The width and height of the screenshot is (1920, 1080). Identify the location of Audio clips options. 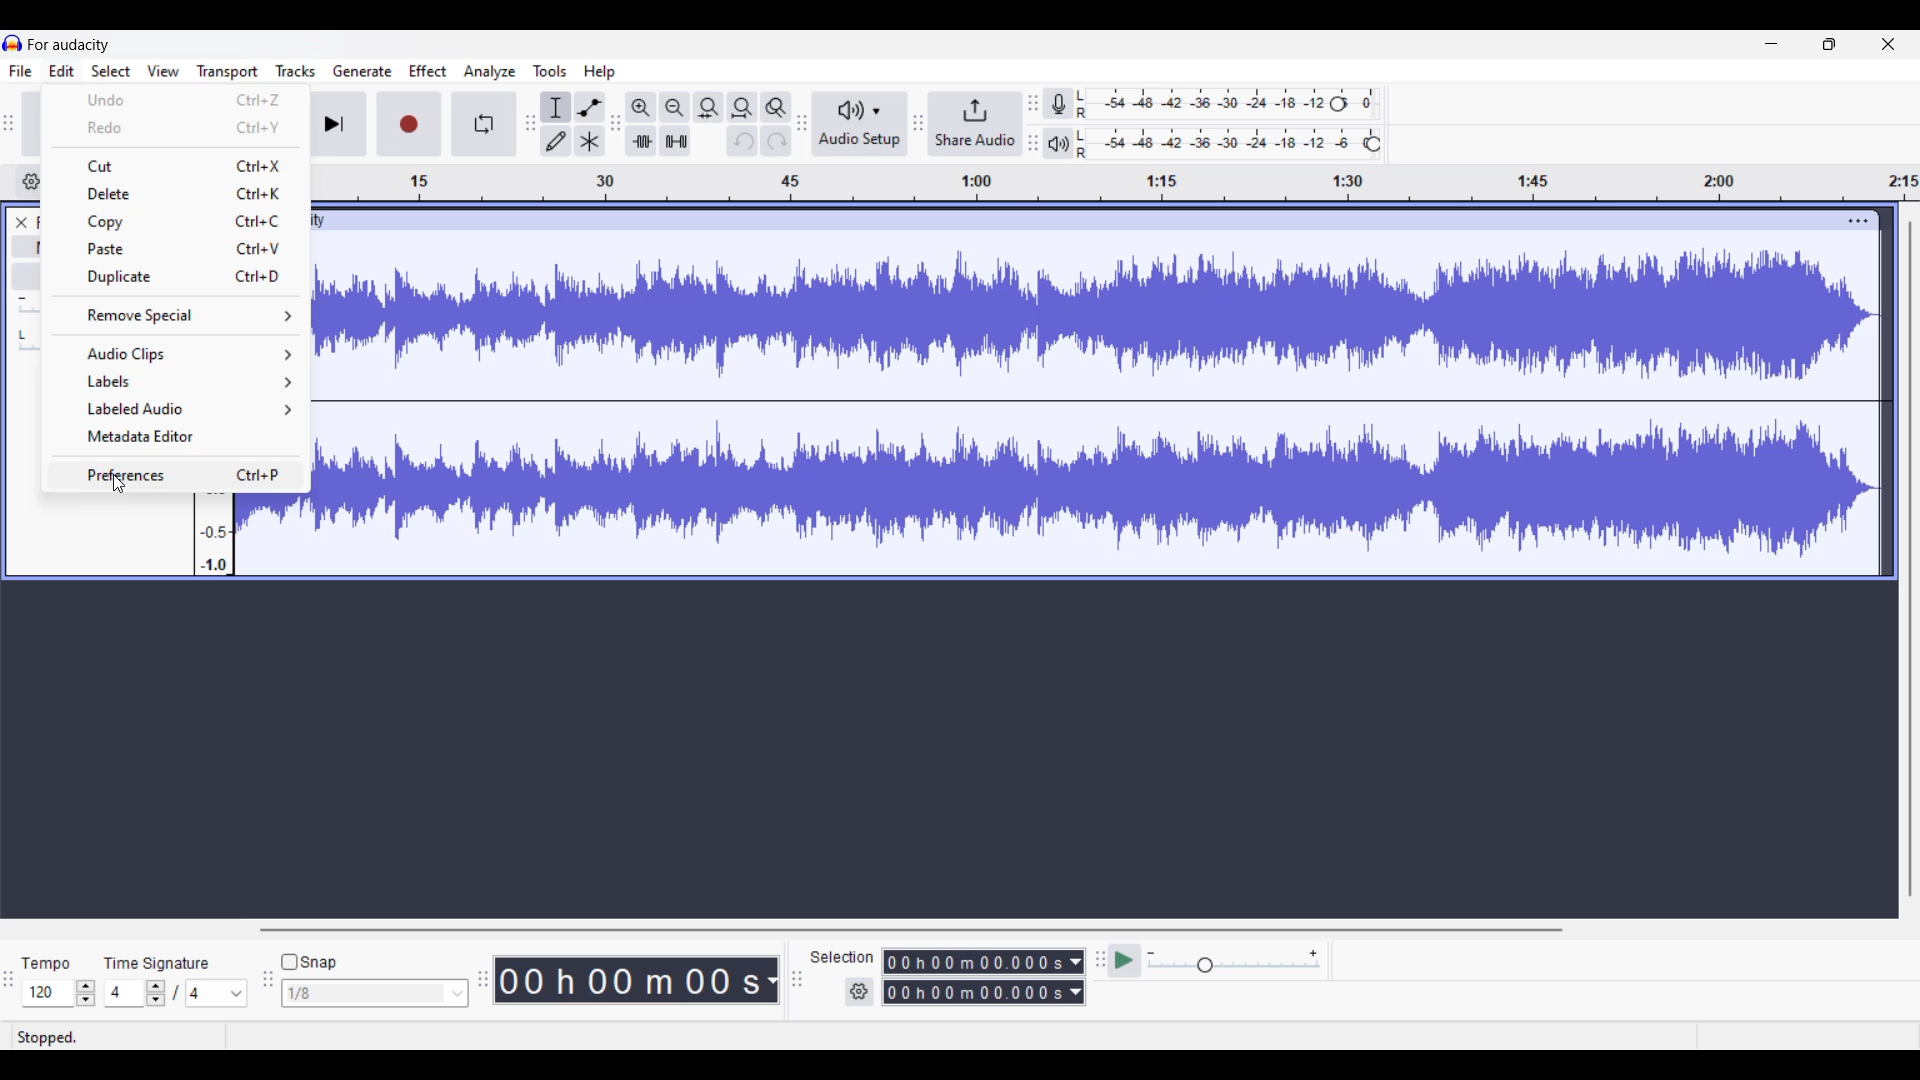
(175, 354).